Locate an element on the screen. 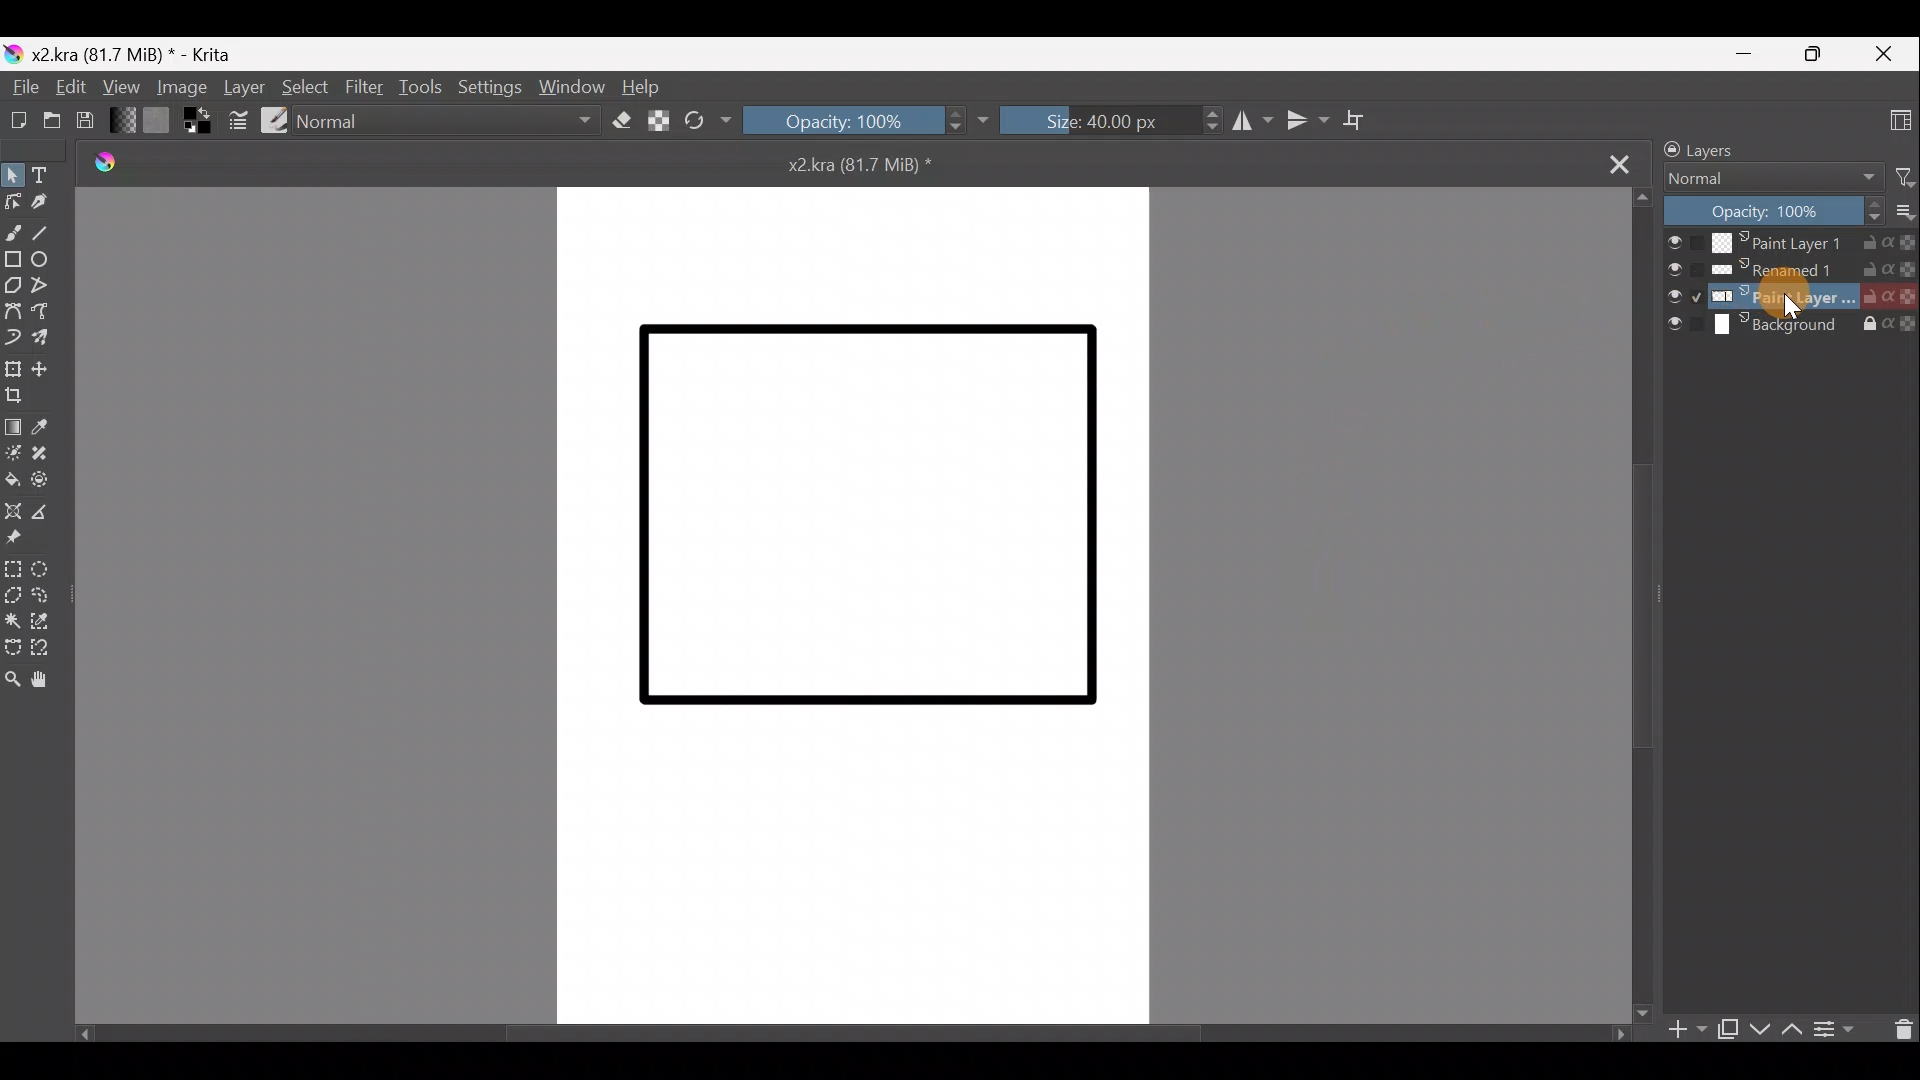  Polygonal selection tool is located at coordinates (12, 592).